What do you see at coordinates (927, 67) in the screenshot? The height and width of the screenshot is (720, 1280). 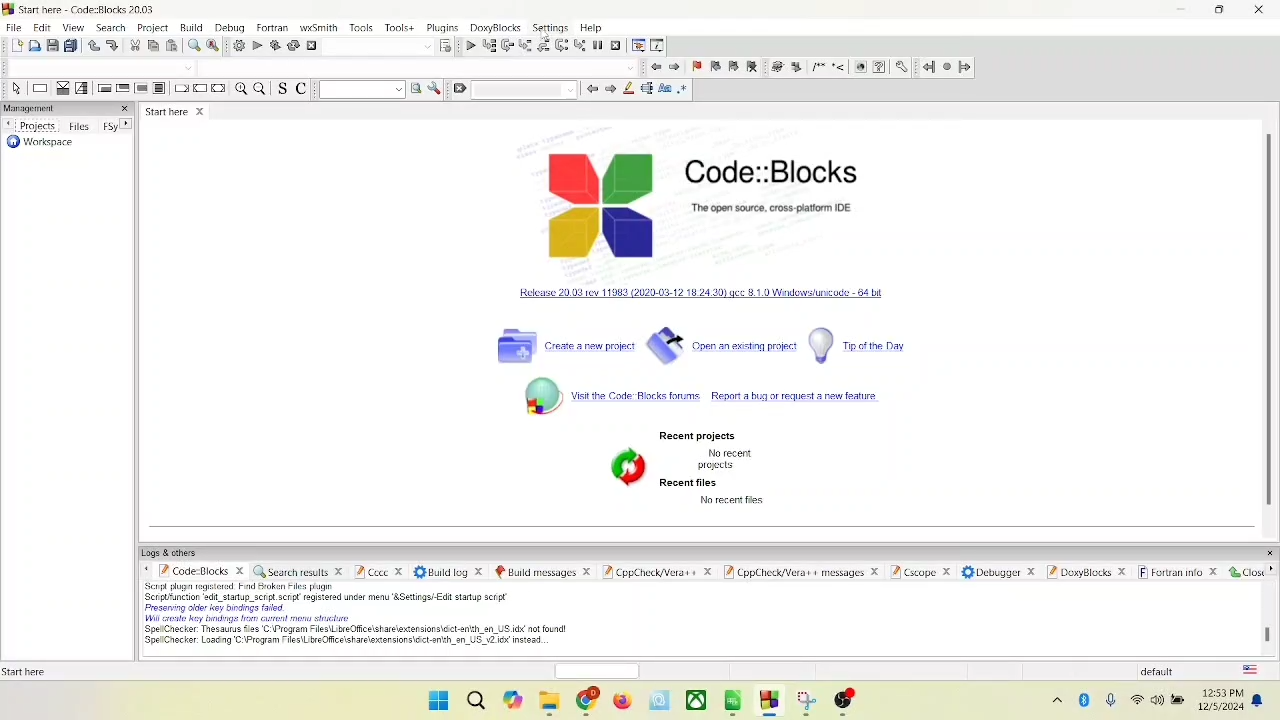 I see `jump back` at bounding box center [927, 67].